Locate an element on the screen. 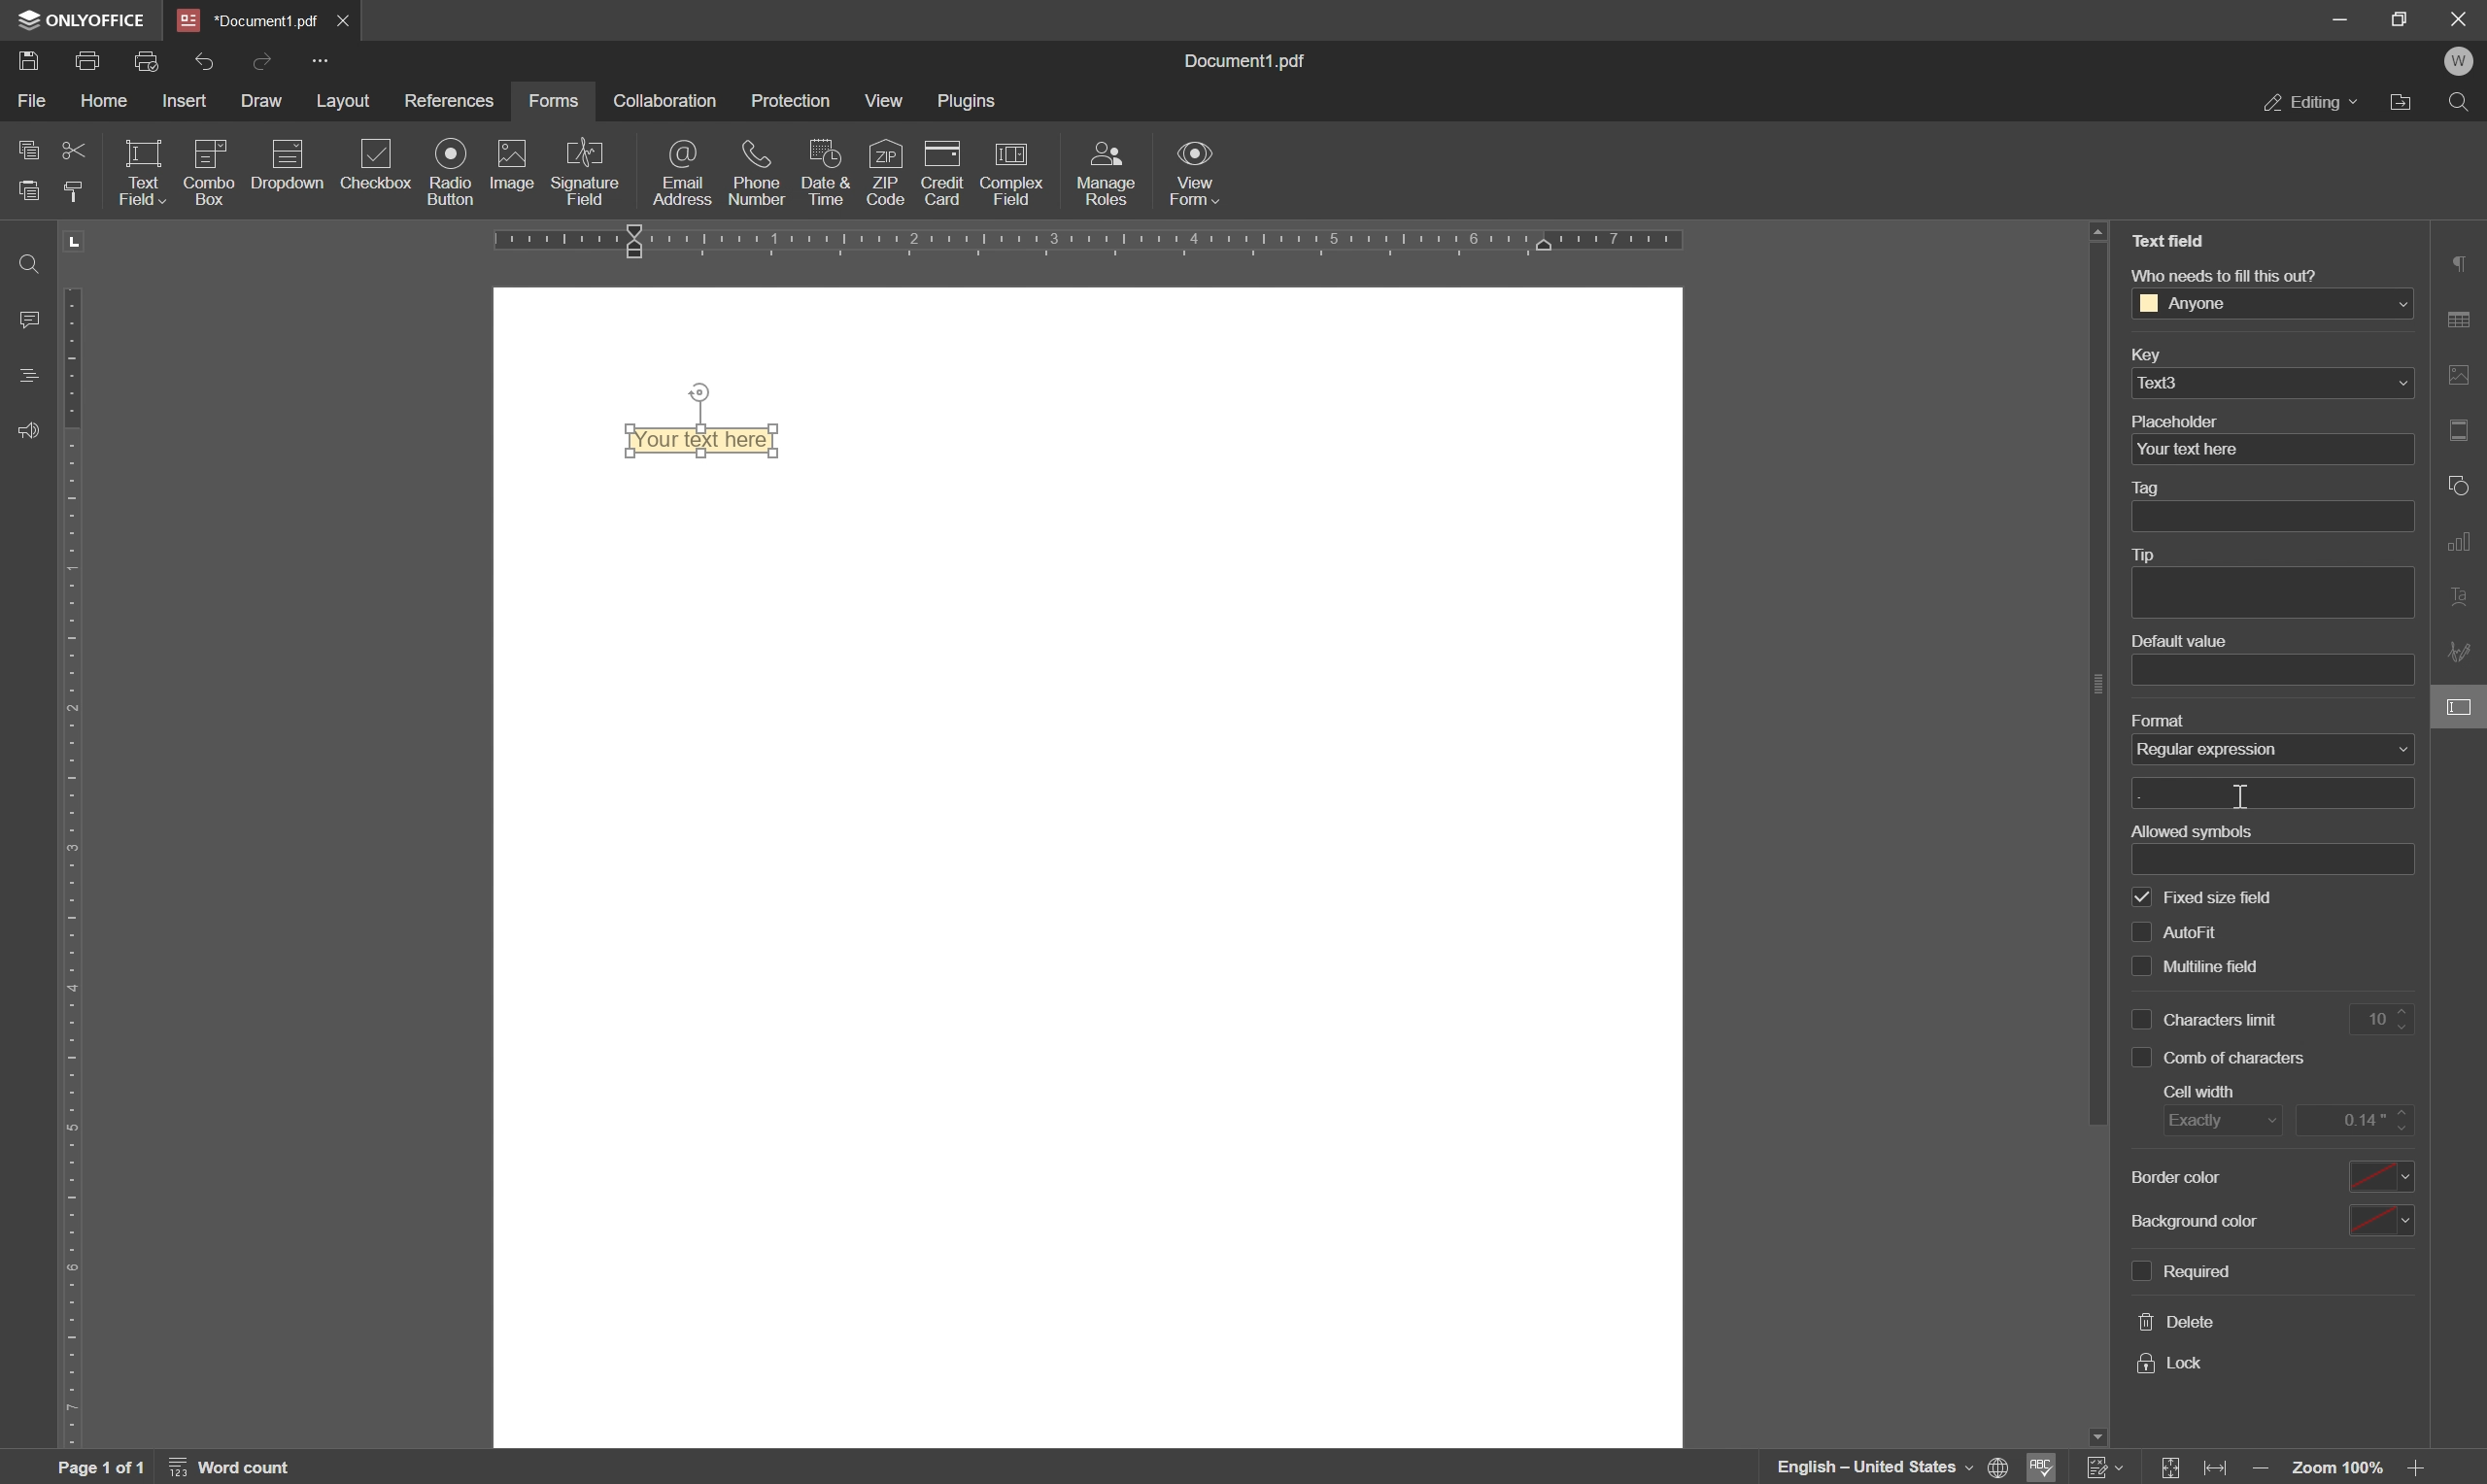  0.14 is located at coordinates (2358, 1119).